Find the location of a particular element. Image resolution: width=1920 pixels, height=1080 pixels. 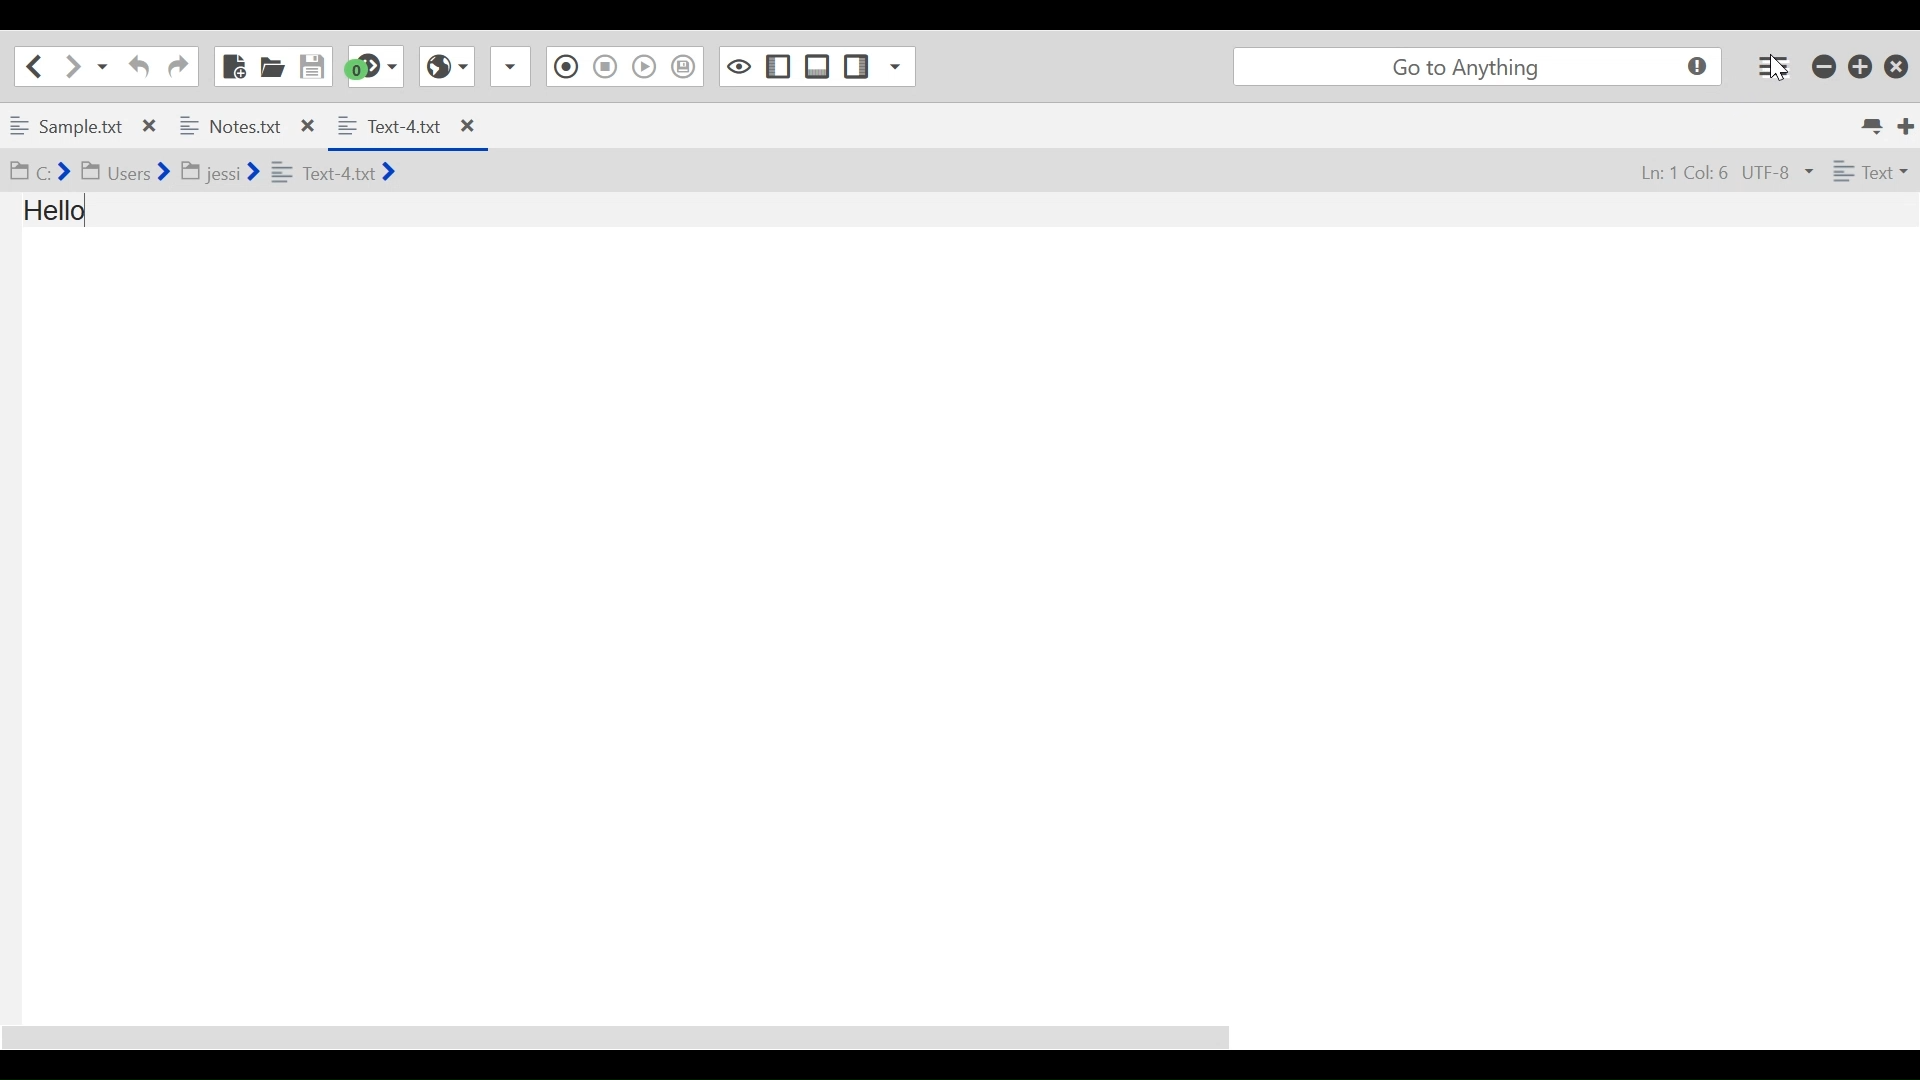

cursor is located at coordinates (1780, 72).